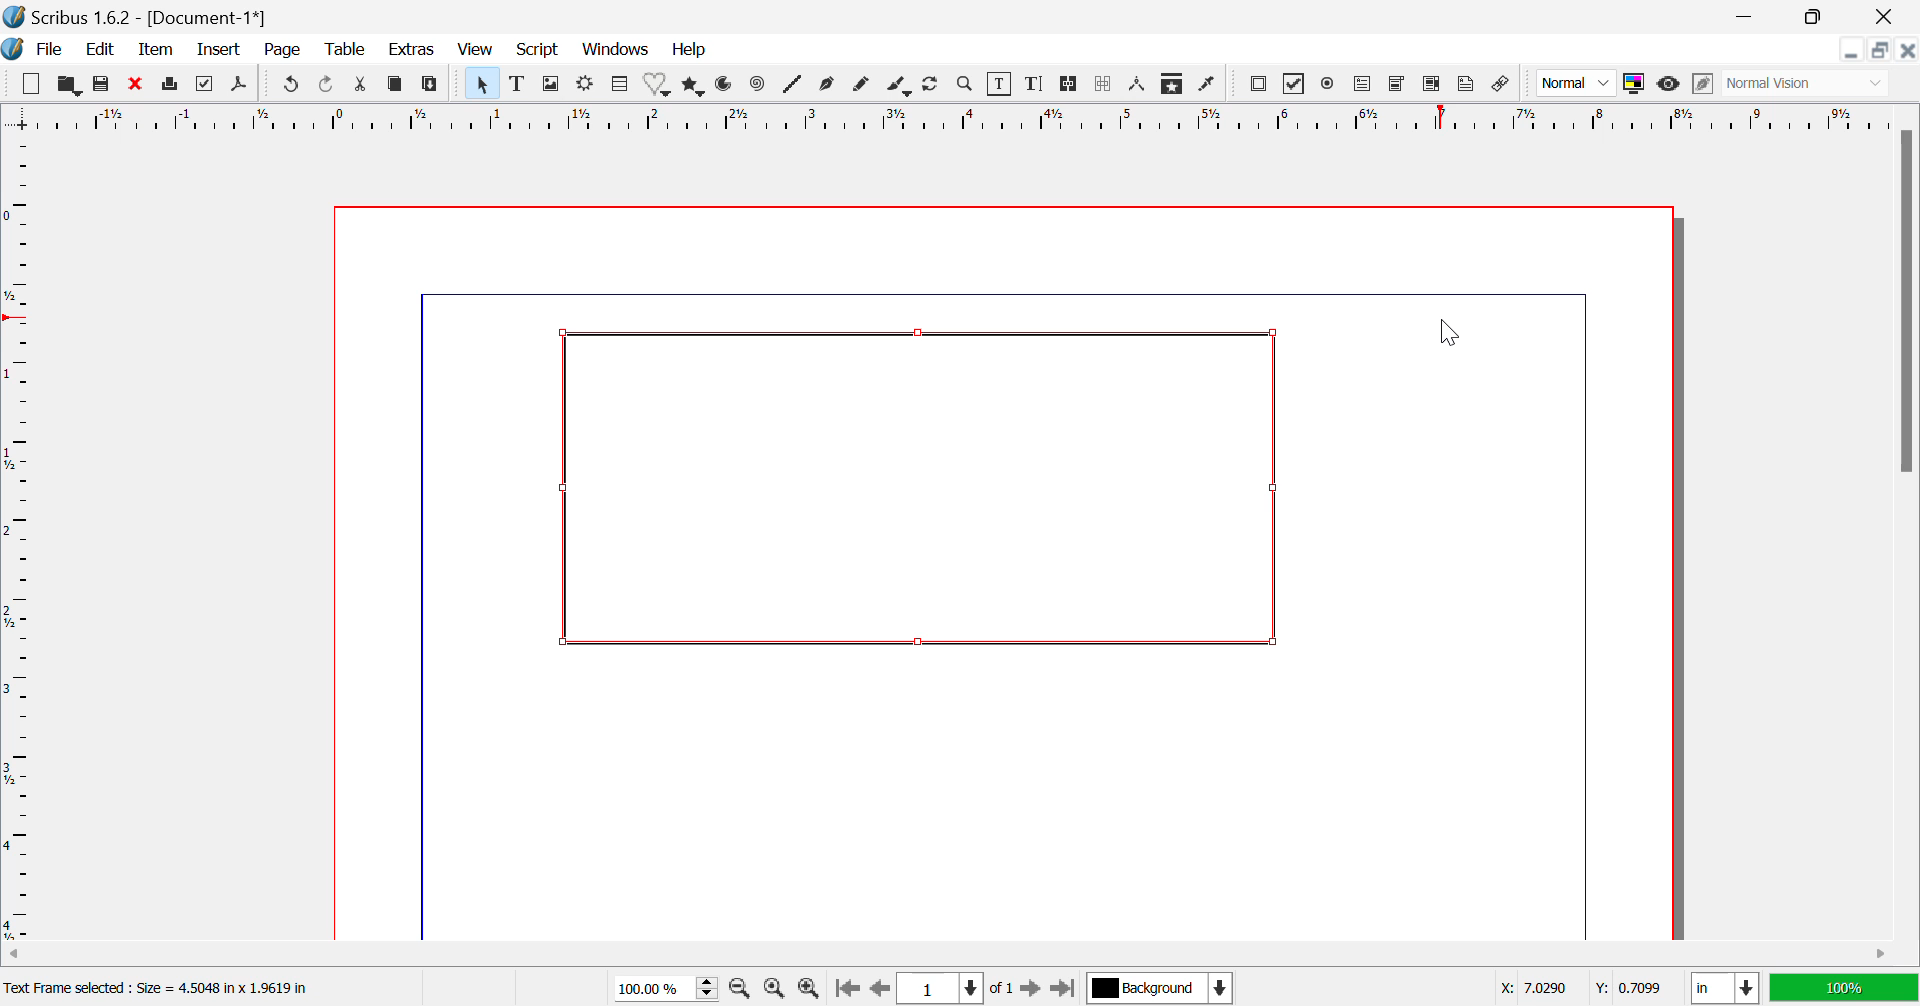 The image size is (1920, 1006). What do you see at coordinates (170, 86) in the screenshot?
I see `Print` at bounding box center [170, 86].